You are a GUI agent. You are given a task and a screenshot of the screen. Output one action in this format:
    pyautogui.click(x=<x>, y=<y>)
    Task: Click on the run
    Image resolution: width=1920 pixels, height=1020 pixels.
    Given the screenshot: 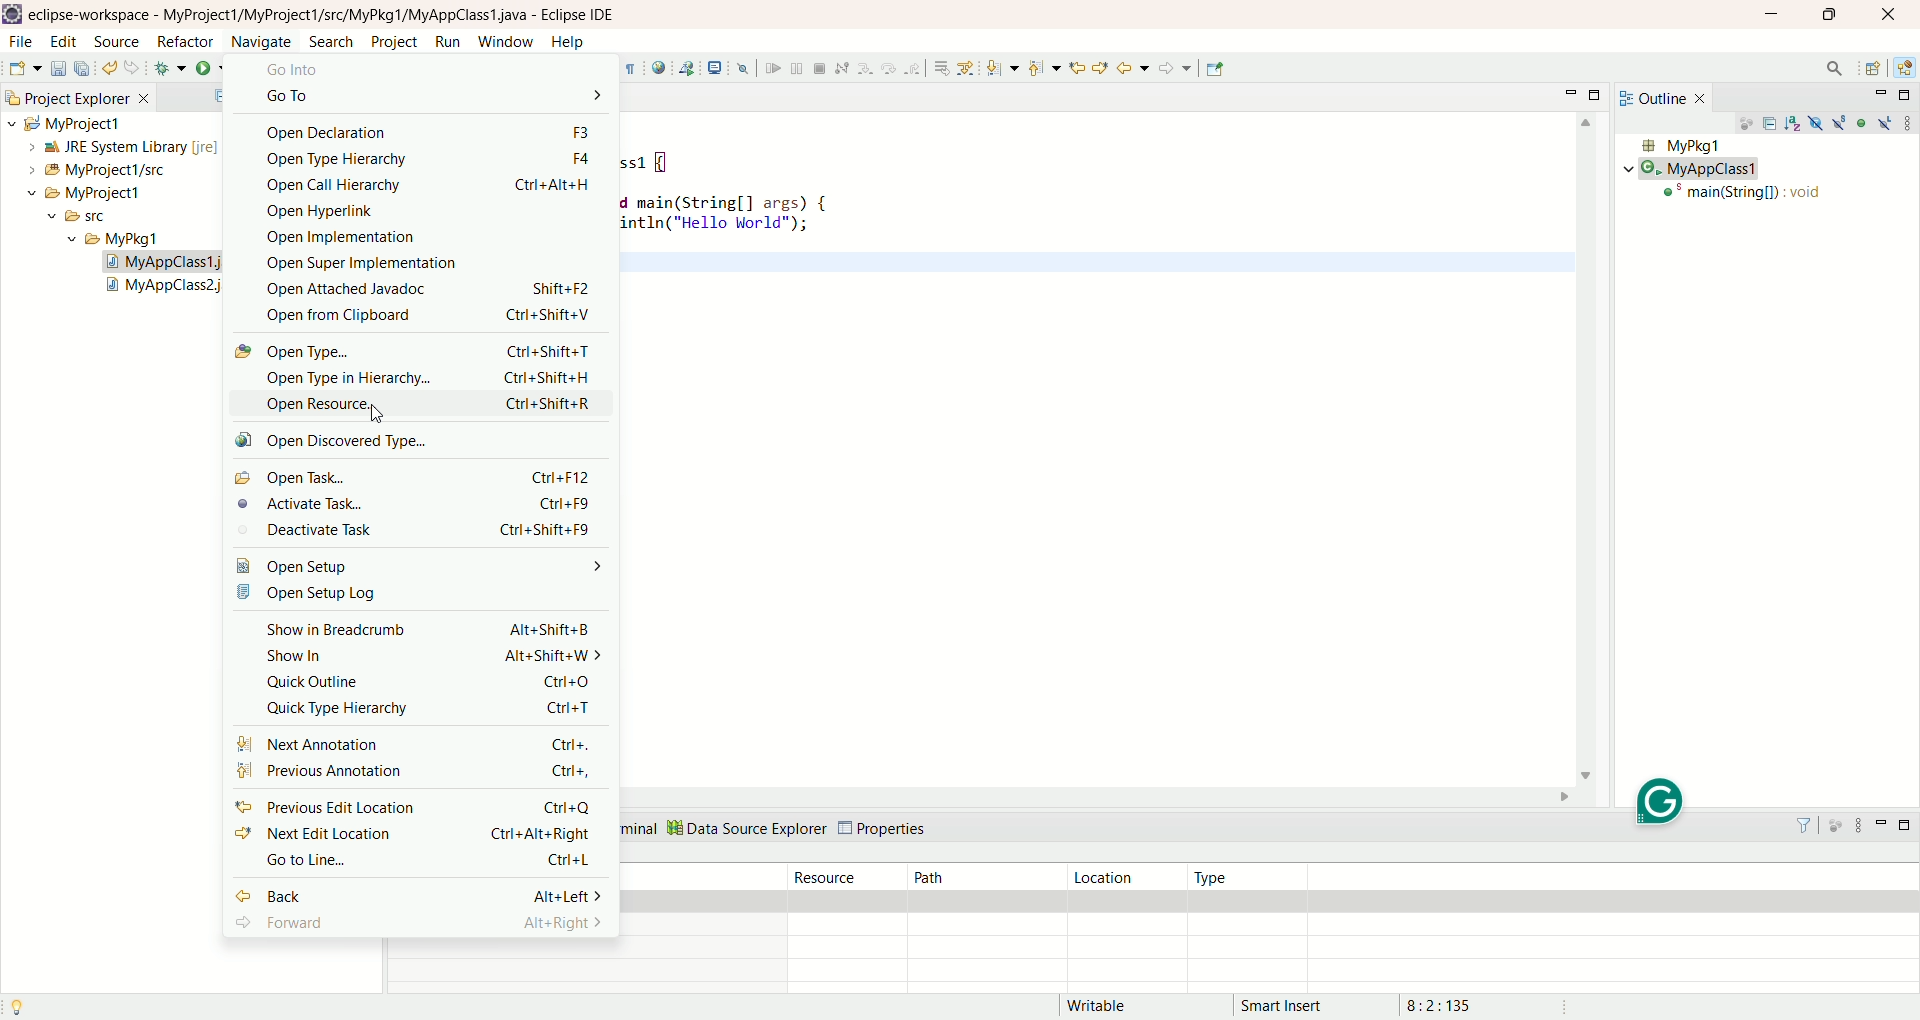 What is the action you would take?
    pyautogui.click(x=448, y=42)
    